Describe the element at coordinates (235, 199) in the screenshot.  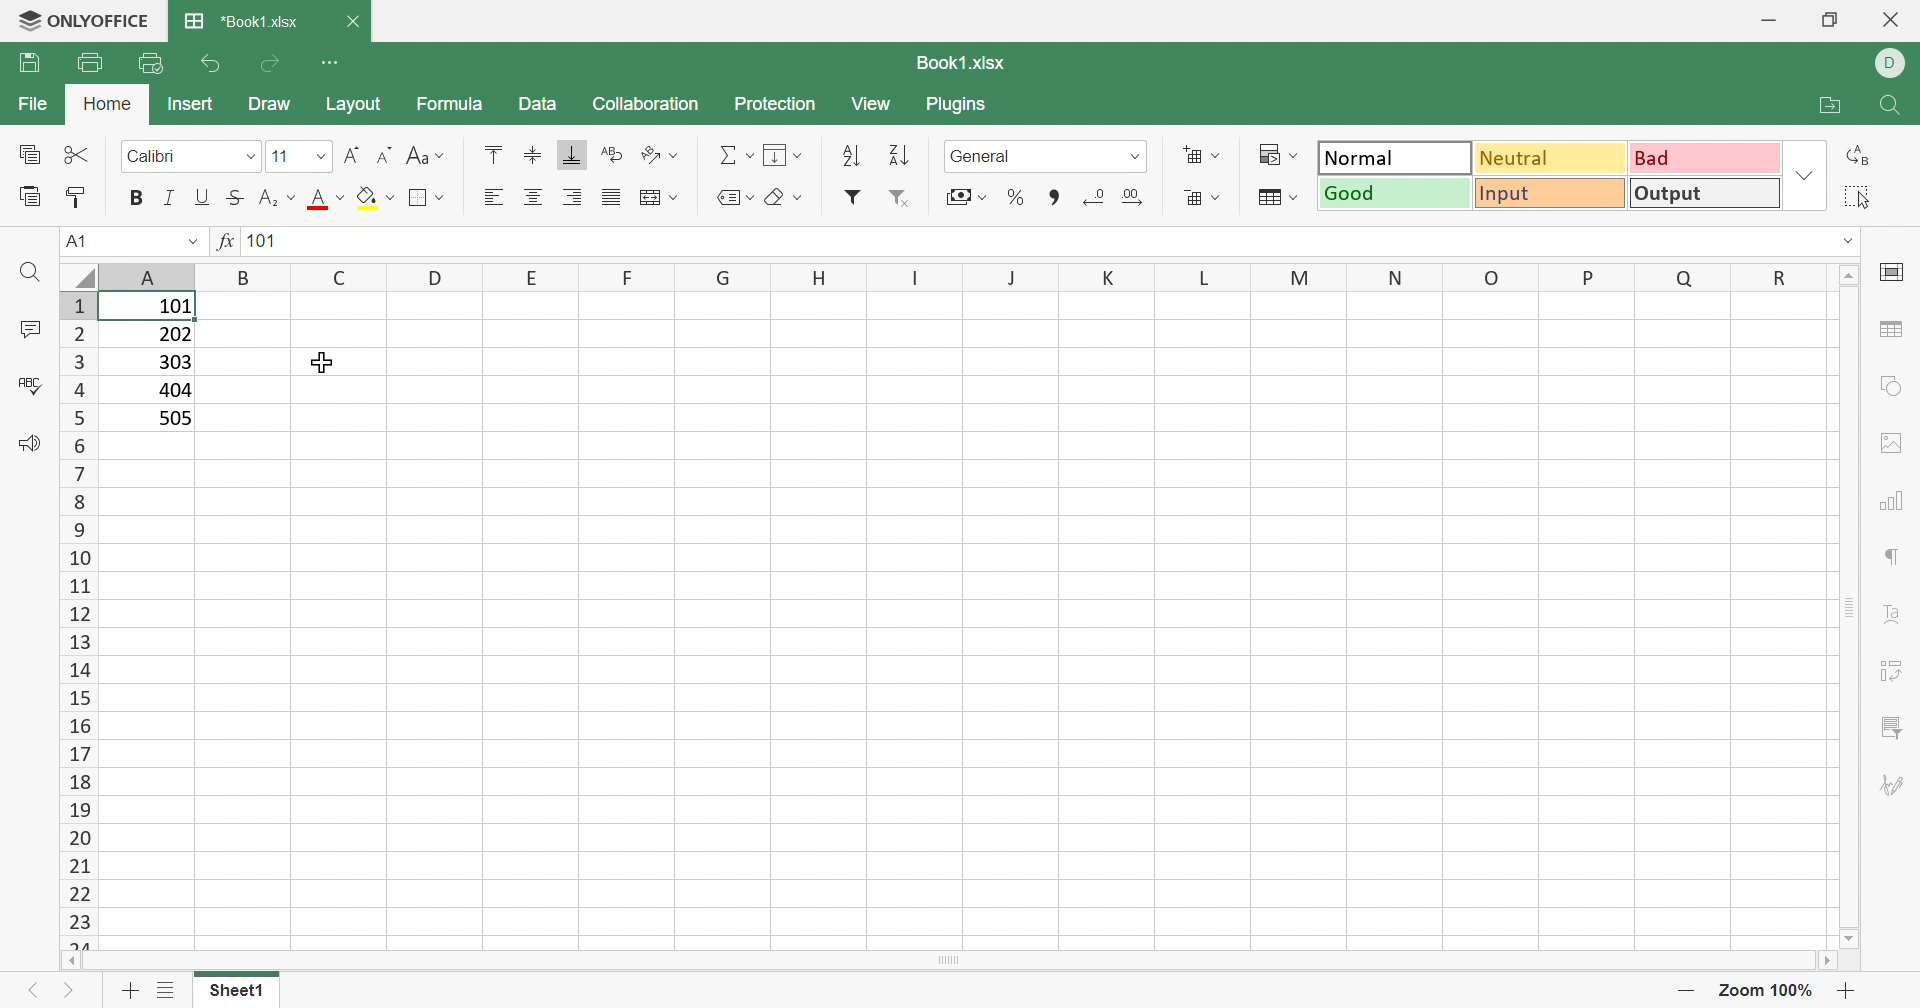
I see `Strikethrough` at that location.